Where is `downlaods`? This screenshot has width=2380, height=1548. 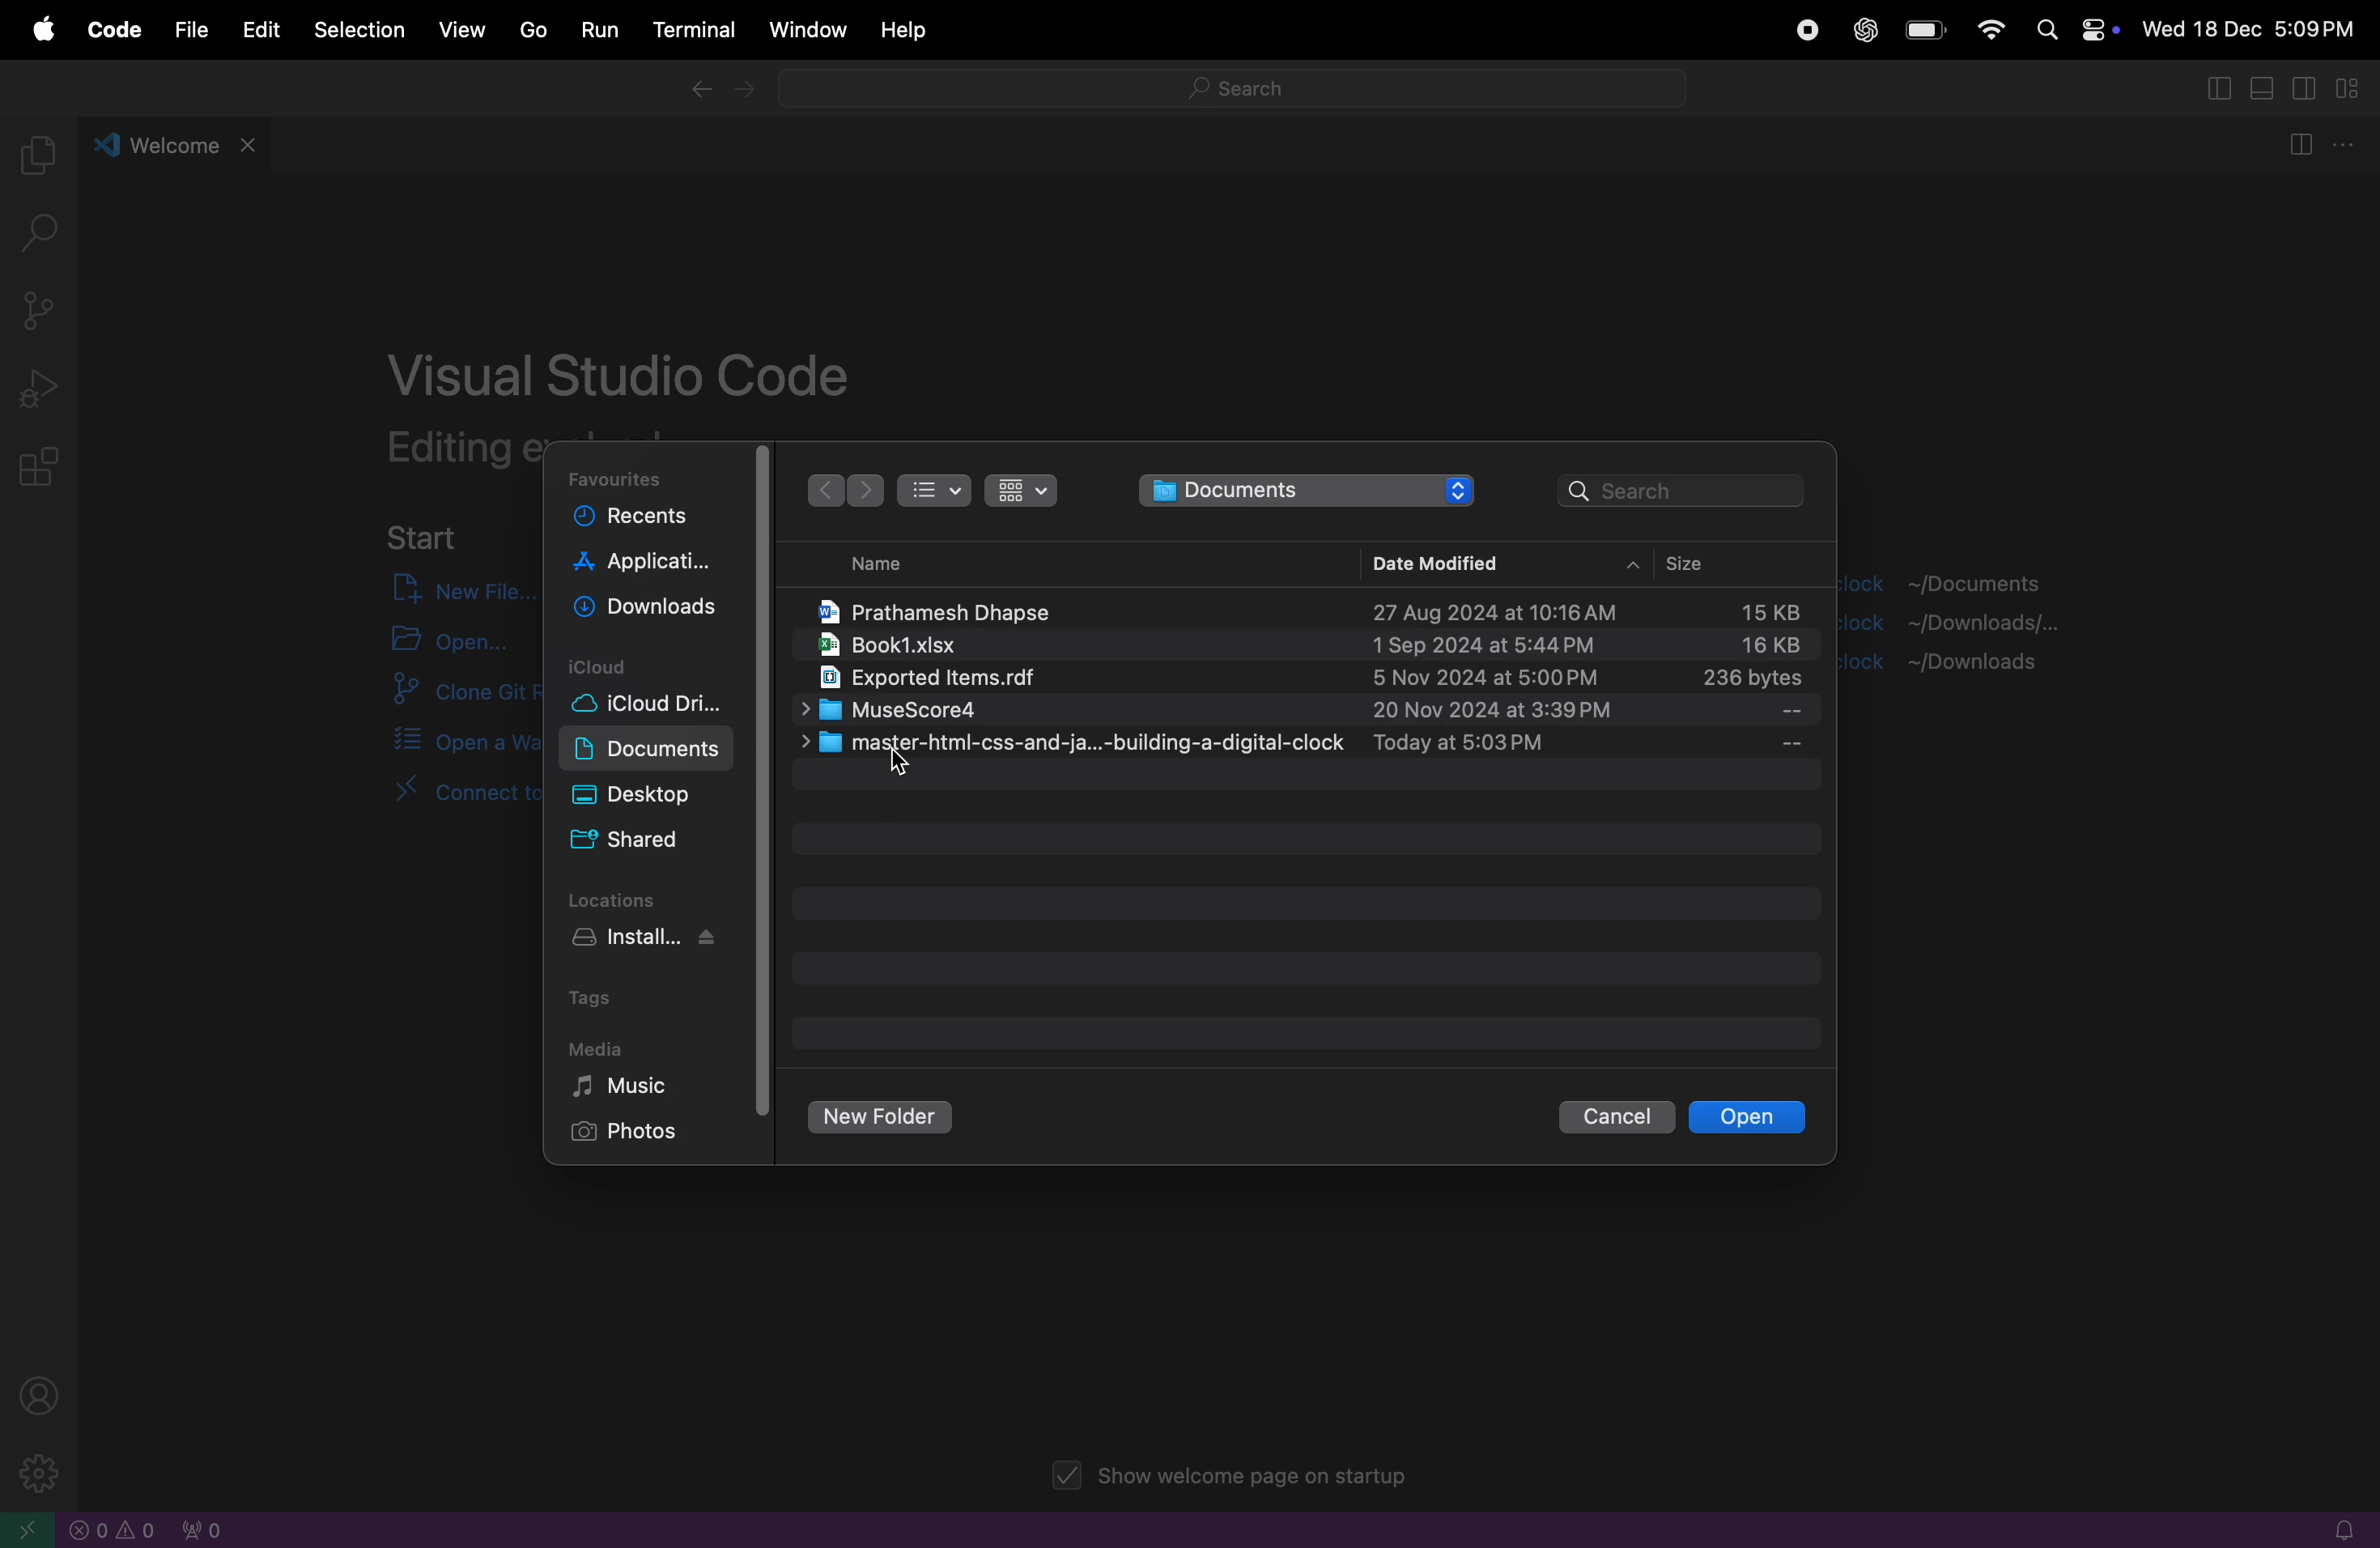 downlaods is located at coordinates (651, 611).